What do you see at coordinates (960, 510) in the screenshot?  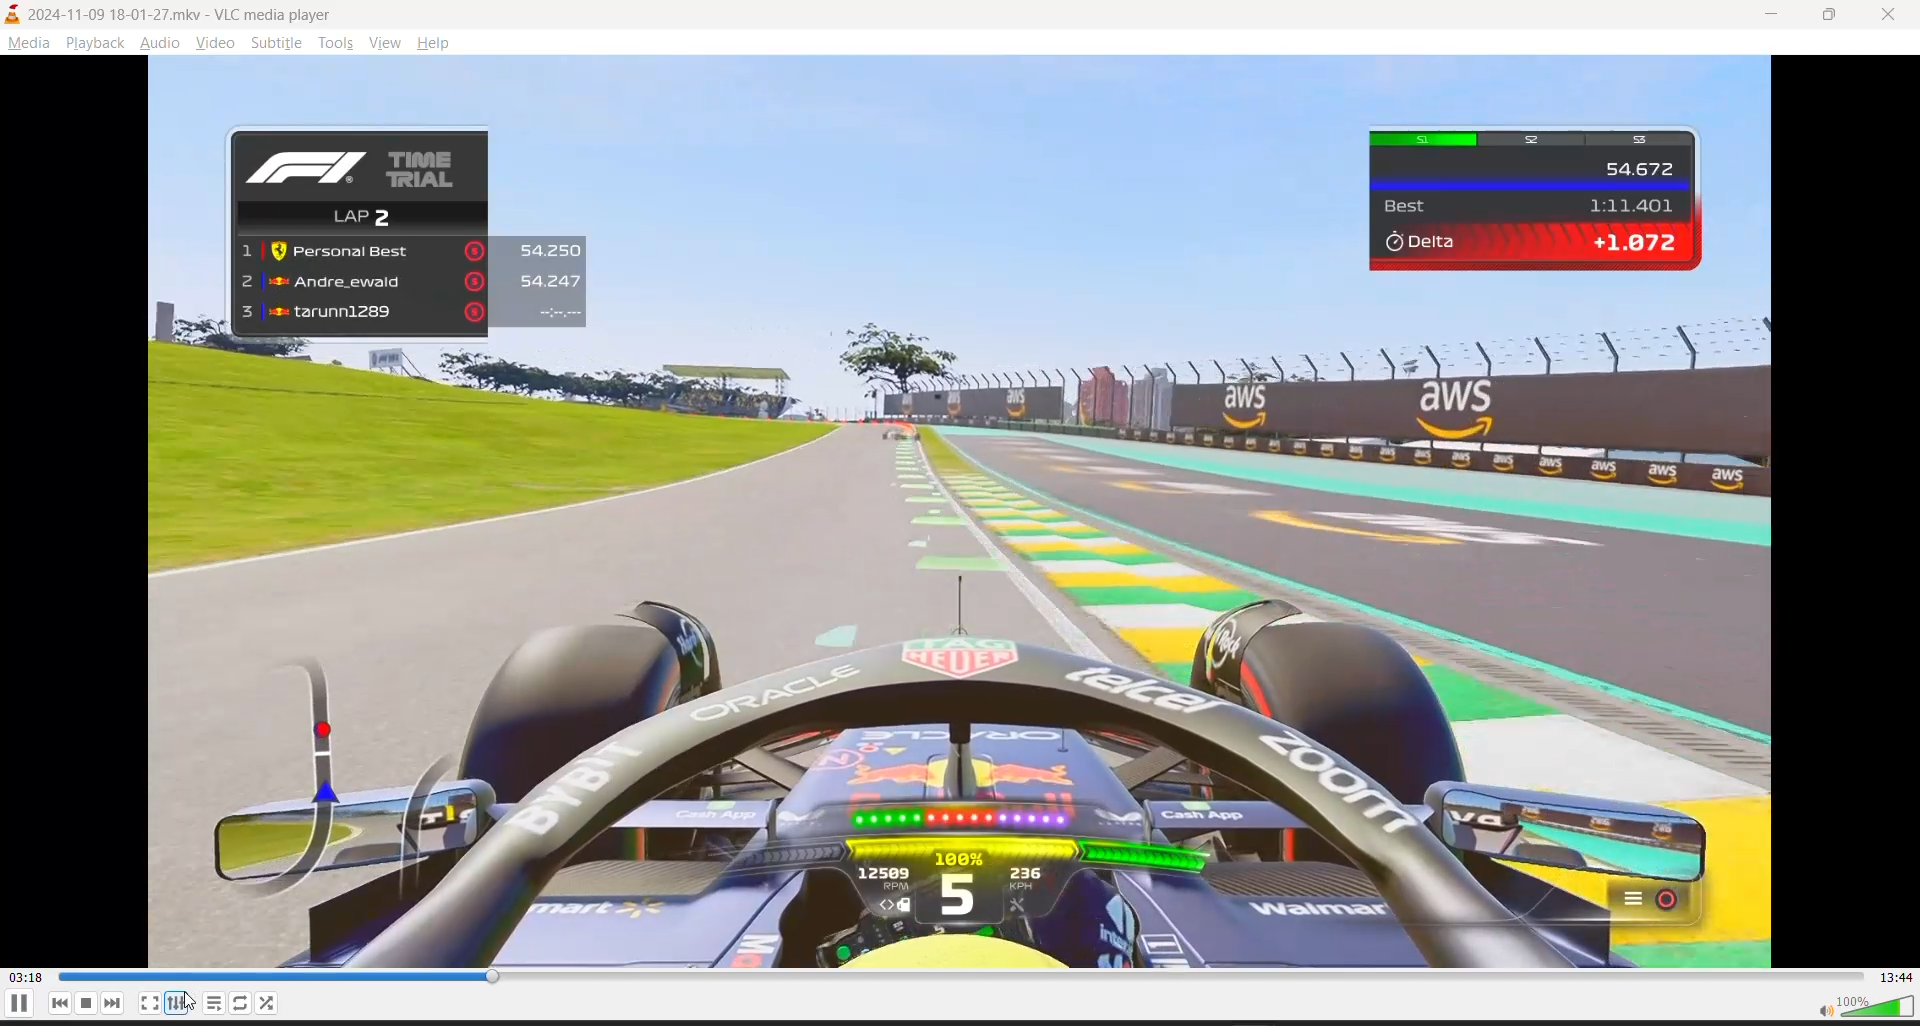 I see `video playback` at bounding box center [960, 510].